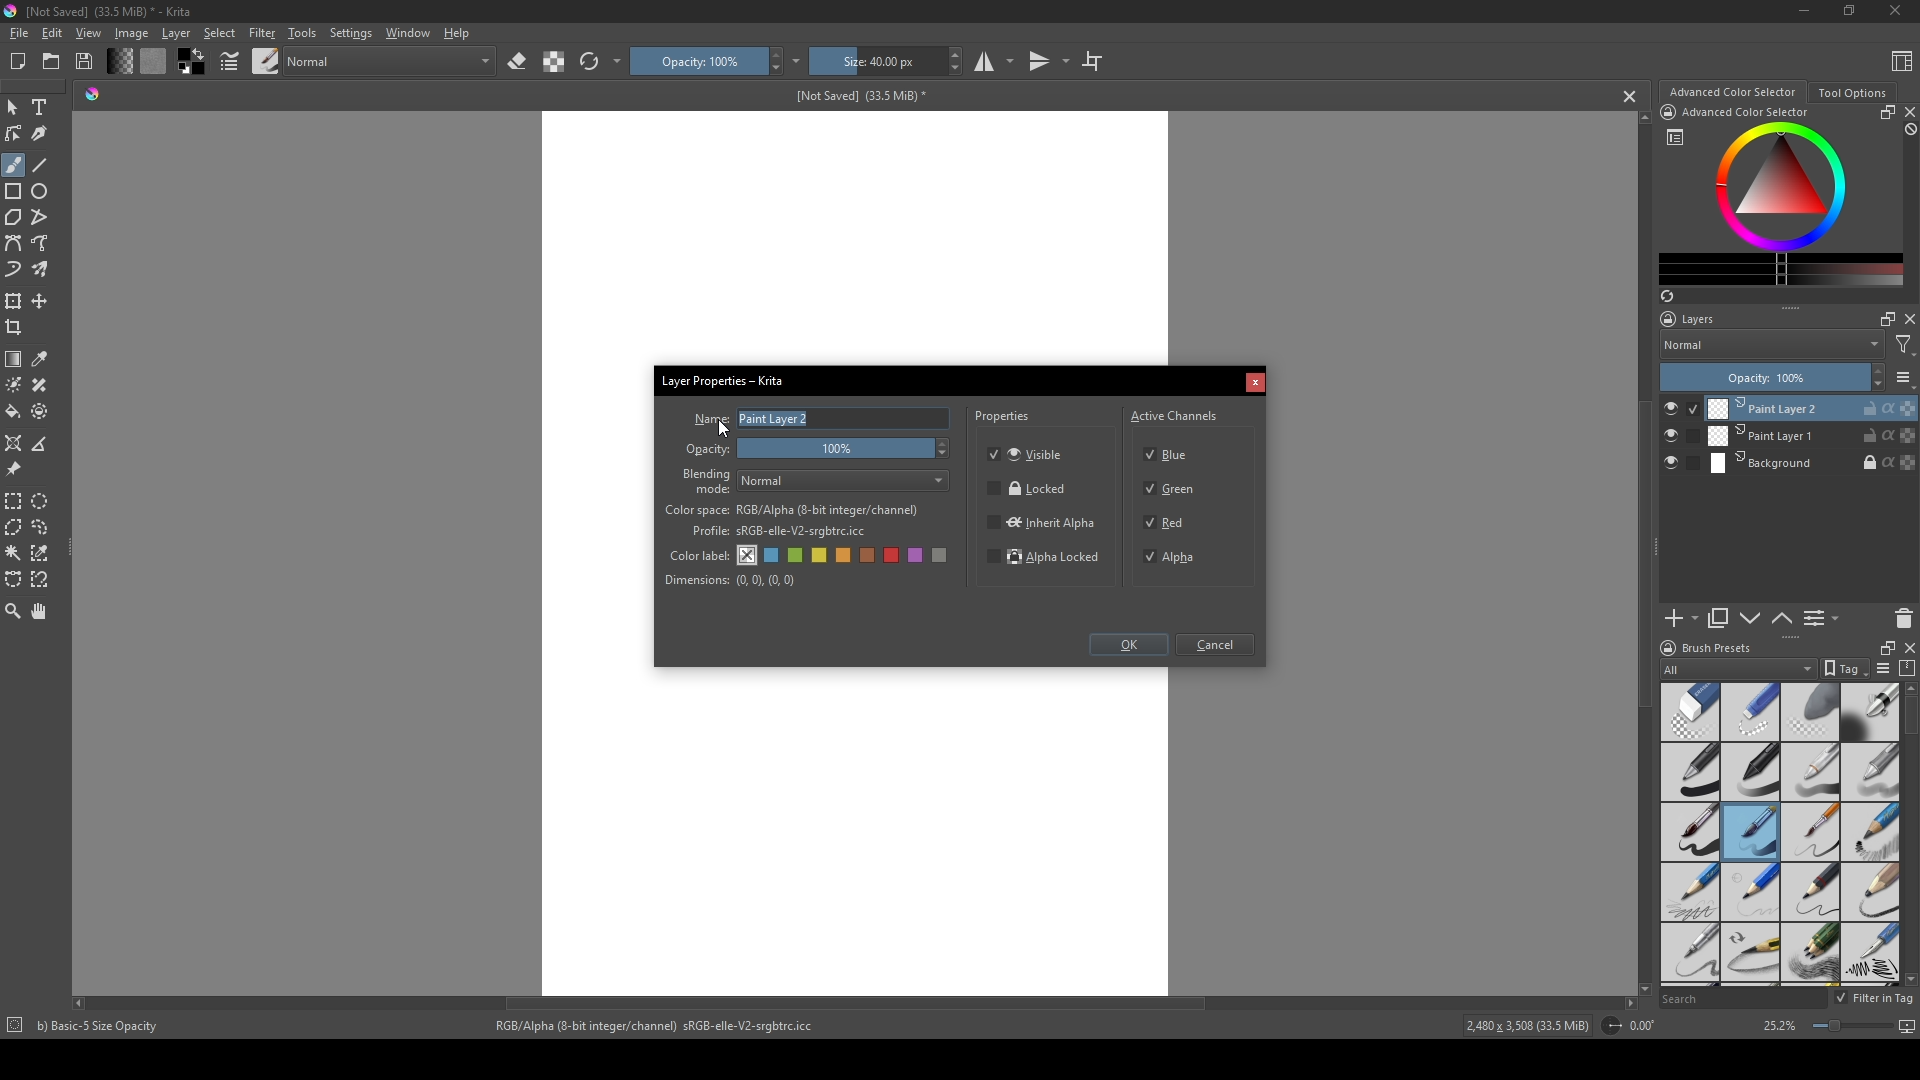 Image resolution: width=1920 pixels, height=1080 pixels. Describe the element at coordinates (1666, 296) in the screenshot. I see `refresh` at that location.